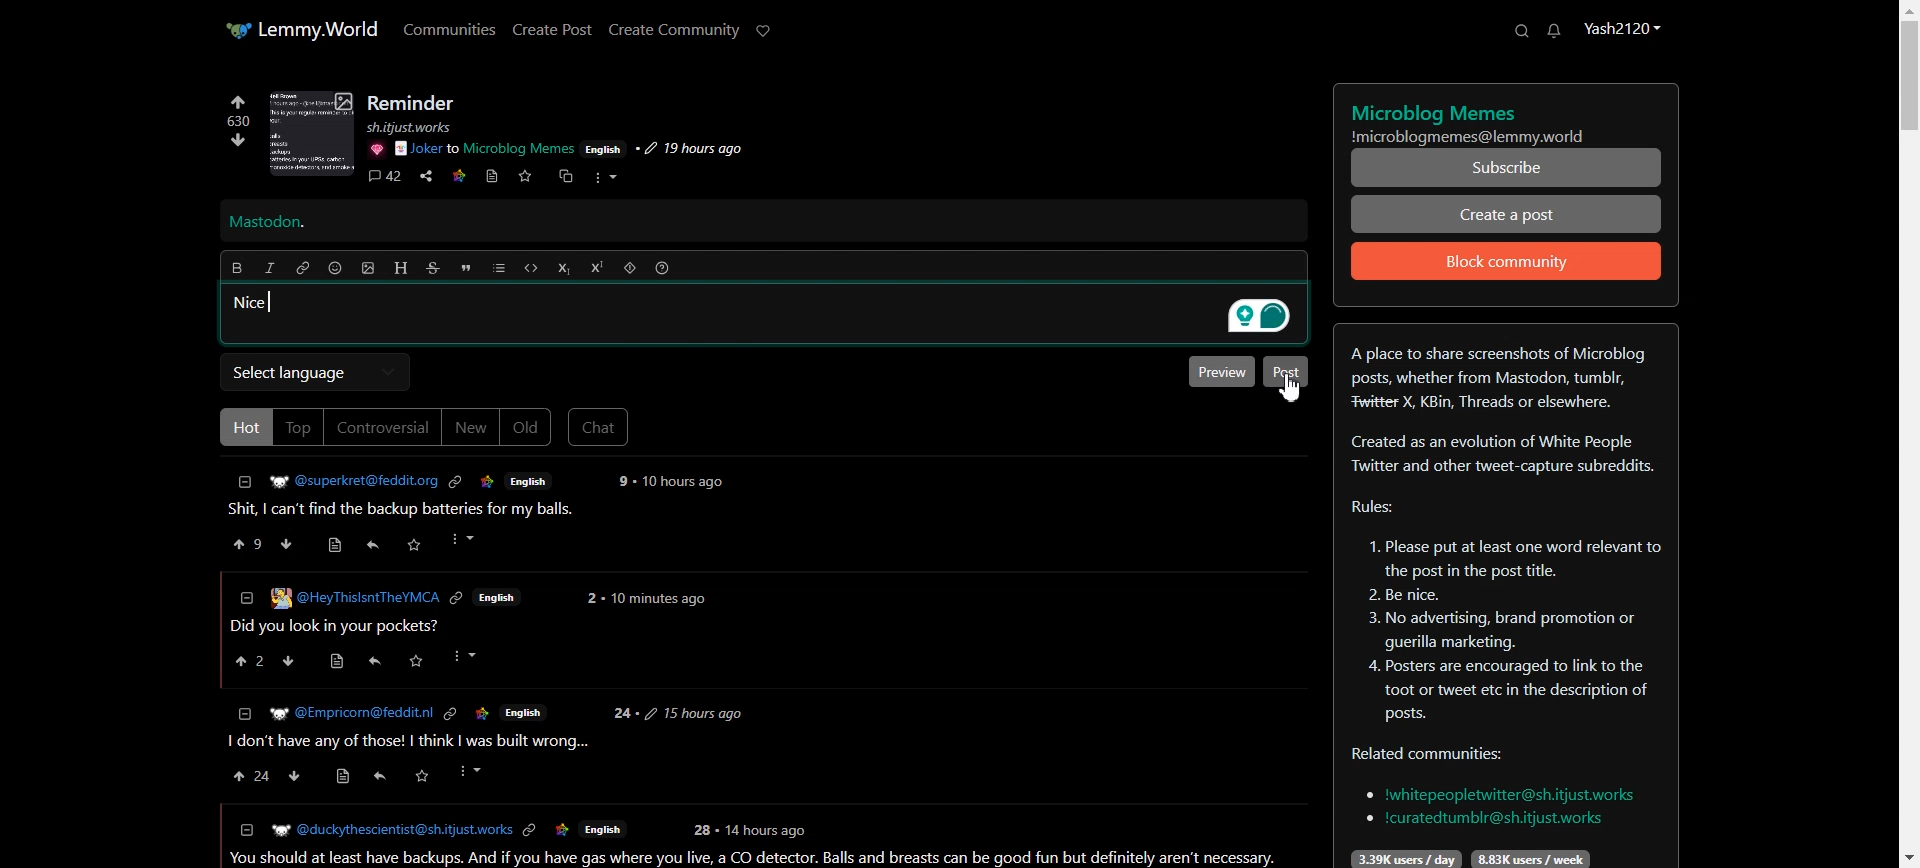  What do you see at coordinates (270, 268) in the screenshot?
I see `Italic` at bounding box center [270, 268].